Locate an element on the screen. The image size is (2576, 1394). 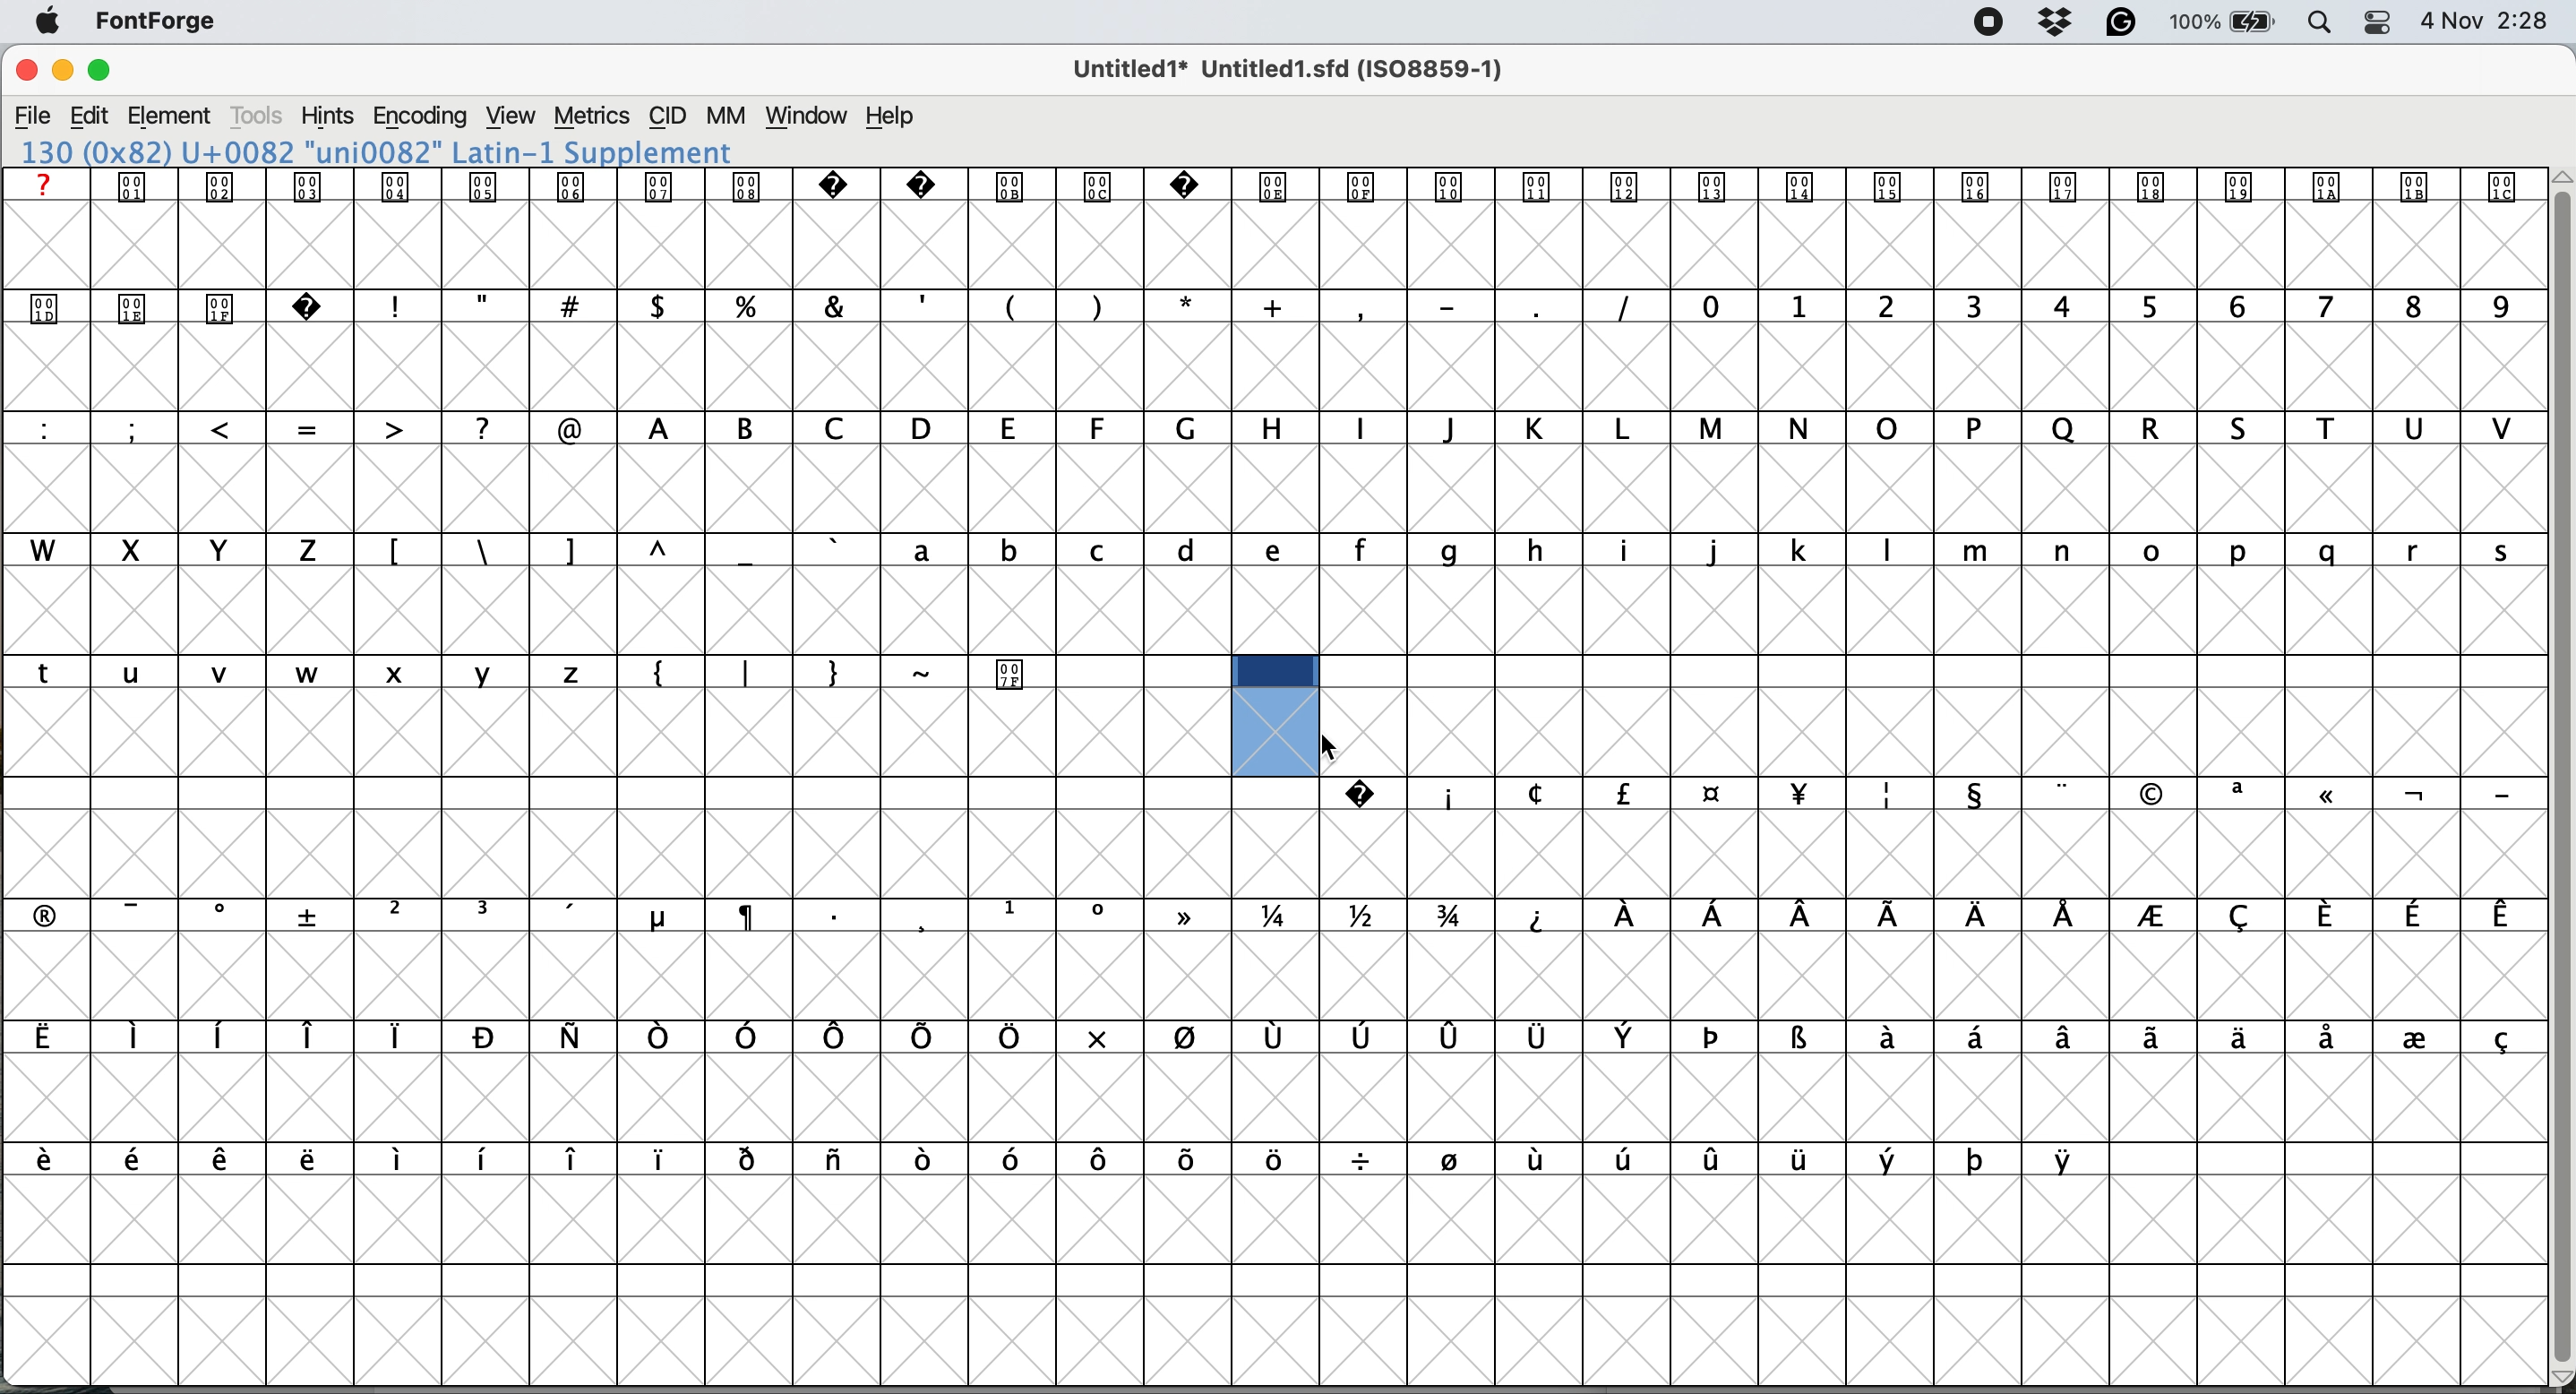
minimise is located at coordinates (61, 71).